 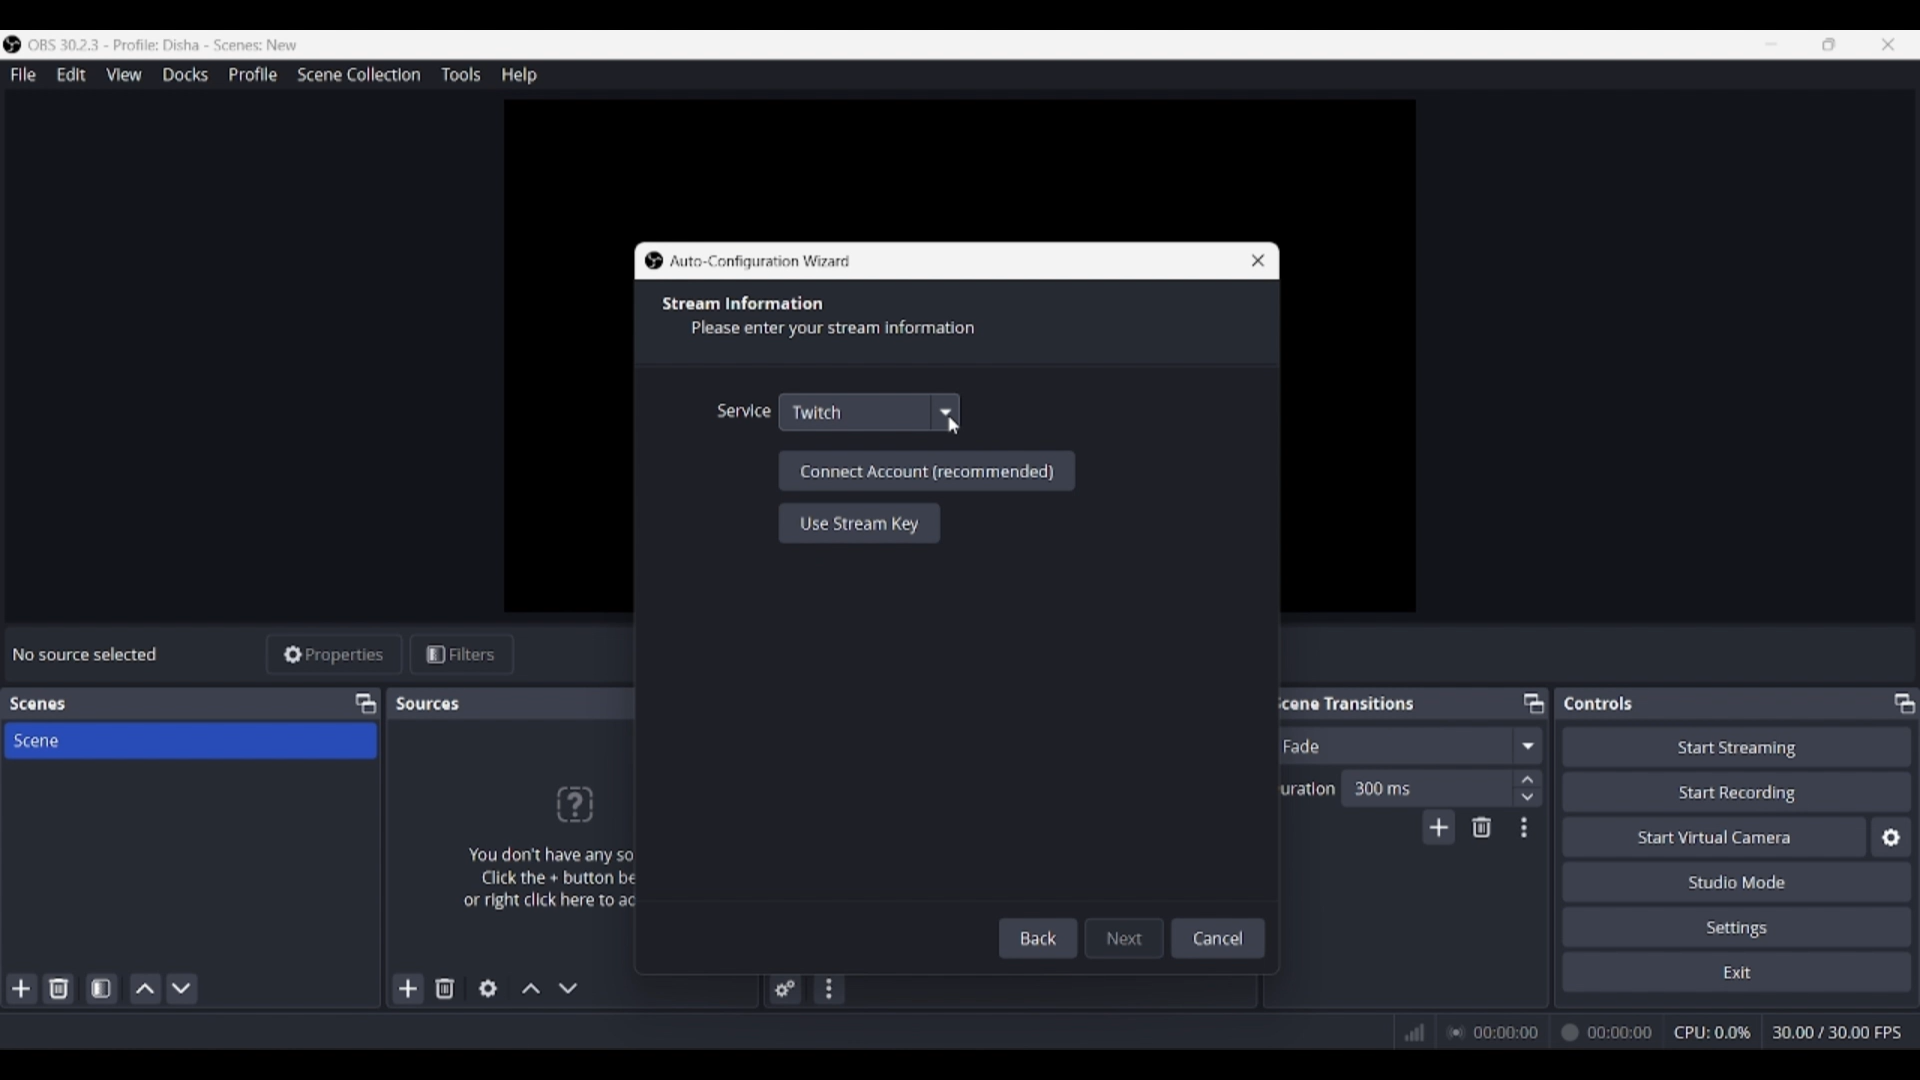 I want to click on Move source up, so click(x=531, y=988).